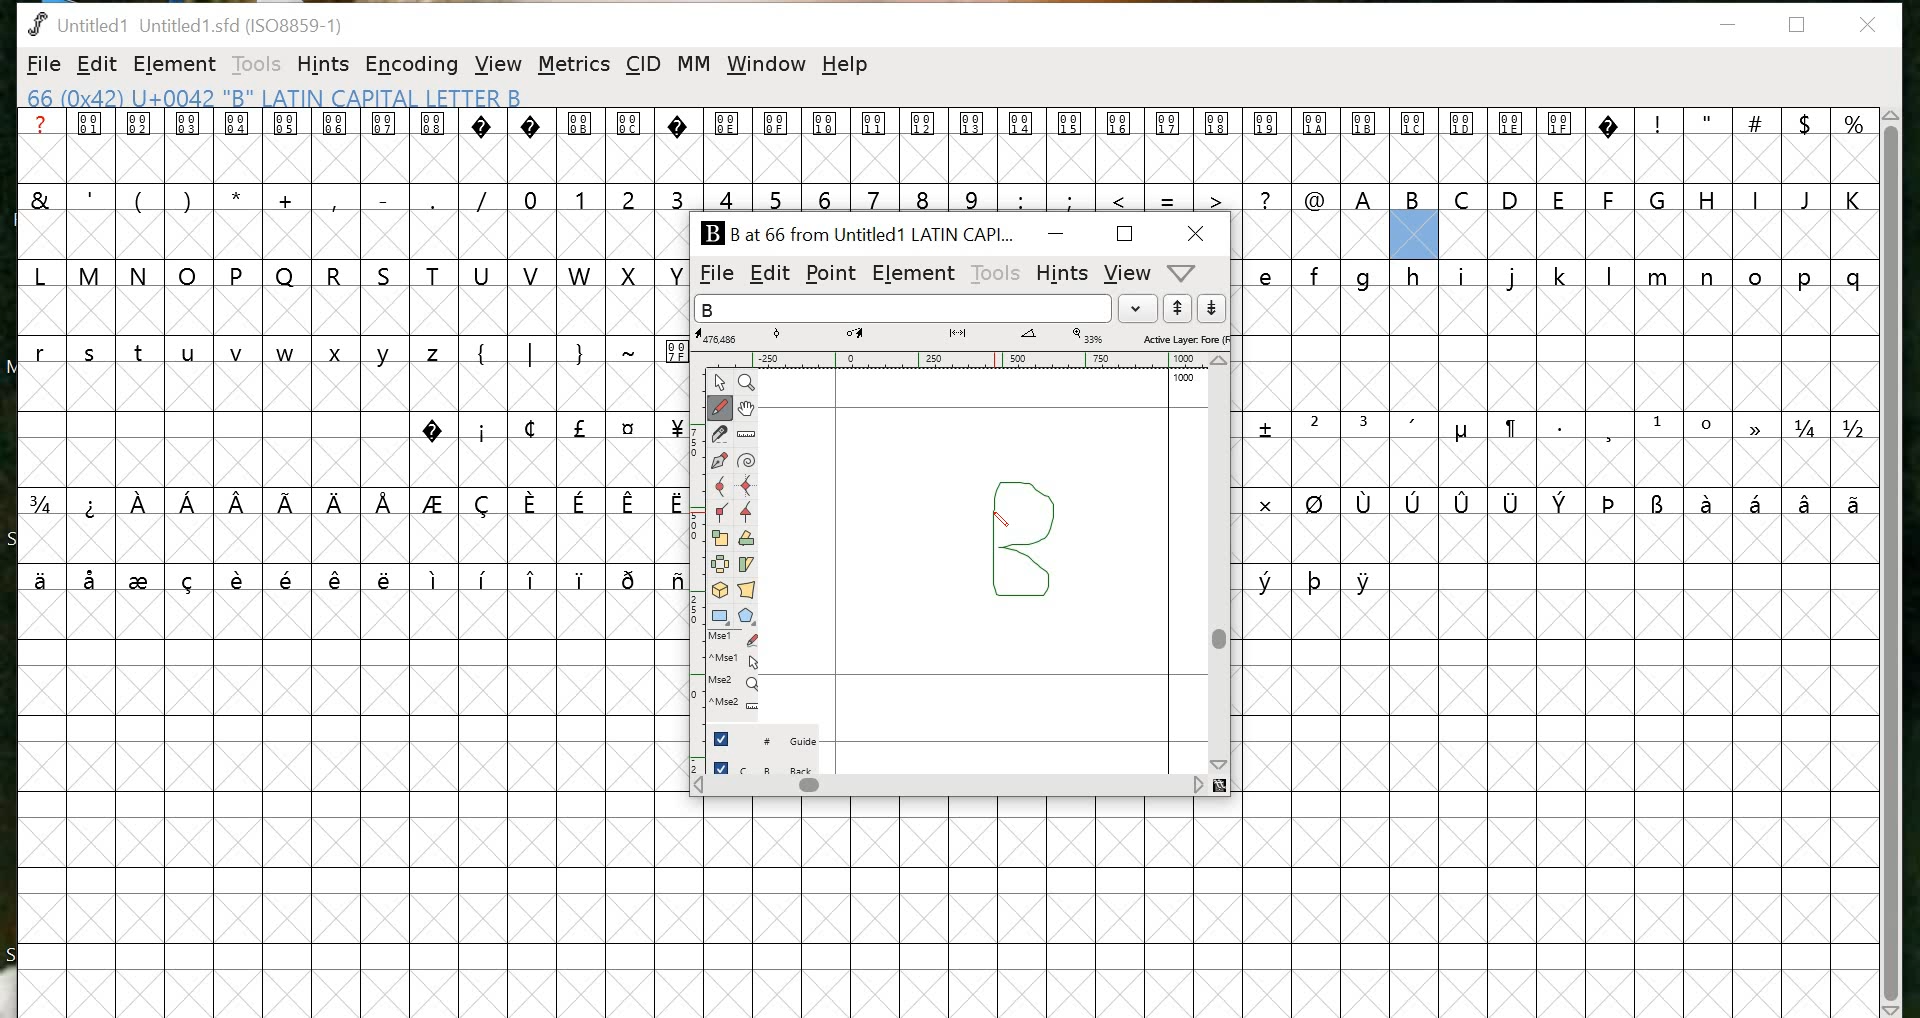 The height and width of the screenshot is (1018, 1920). What do you see at coordinates (500, 65) in the screenshot?
I see `VIEW` at bounding box center [500, 65].